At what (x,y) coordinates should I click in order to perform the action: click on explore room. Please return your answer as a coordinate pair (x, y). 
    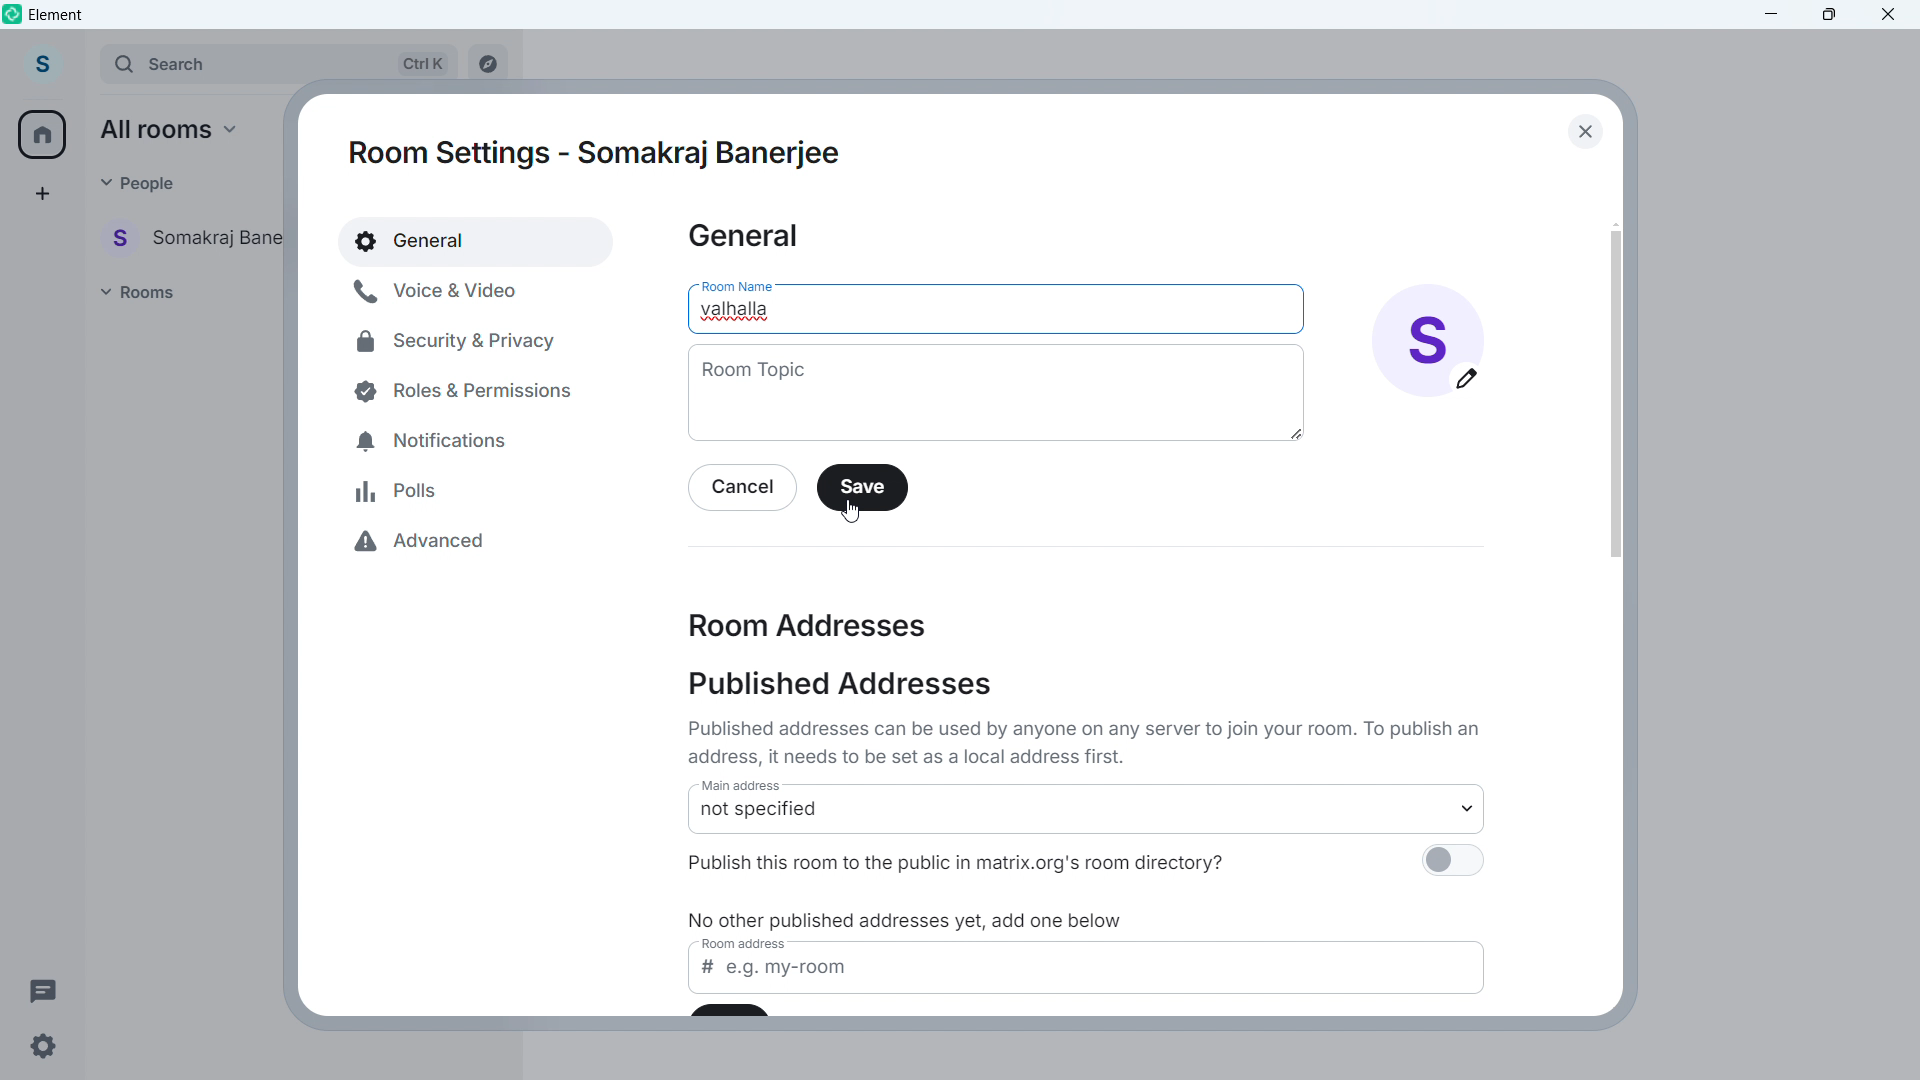
    Looking at the image, I should click on (494, 60).